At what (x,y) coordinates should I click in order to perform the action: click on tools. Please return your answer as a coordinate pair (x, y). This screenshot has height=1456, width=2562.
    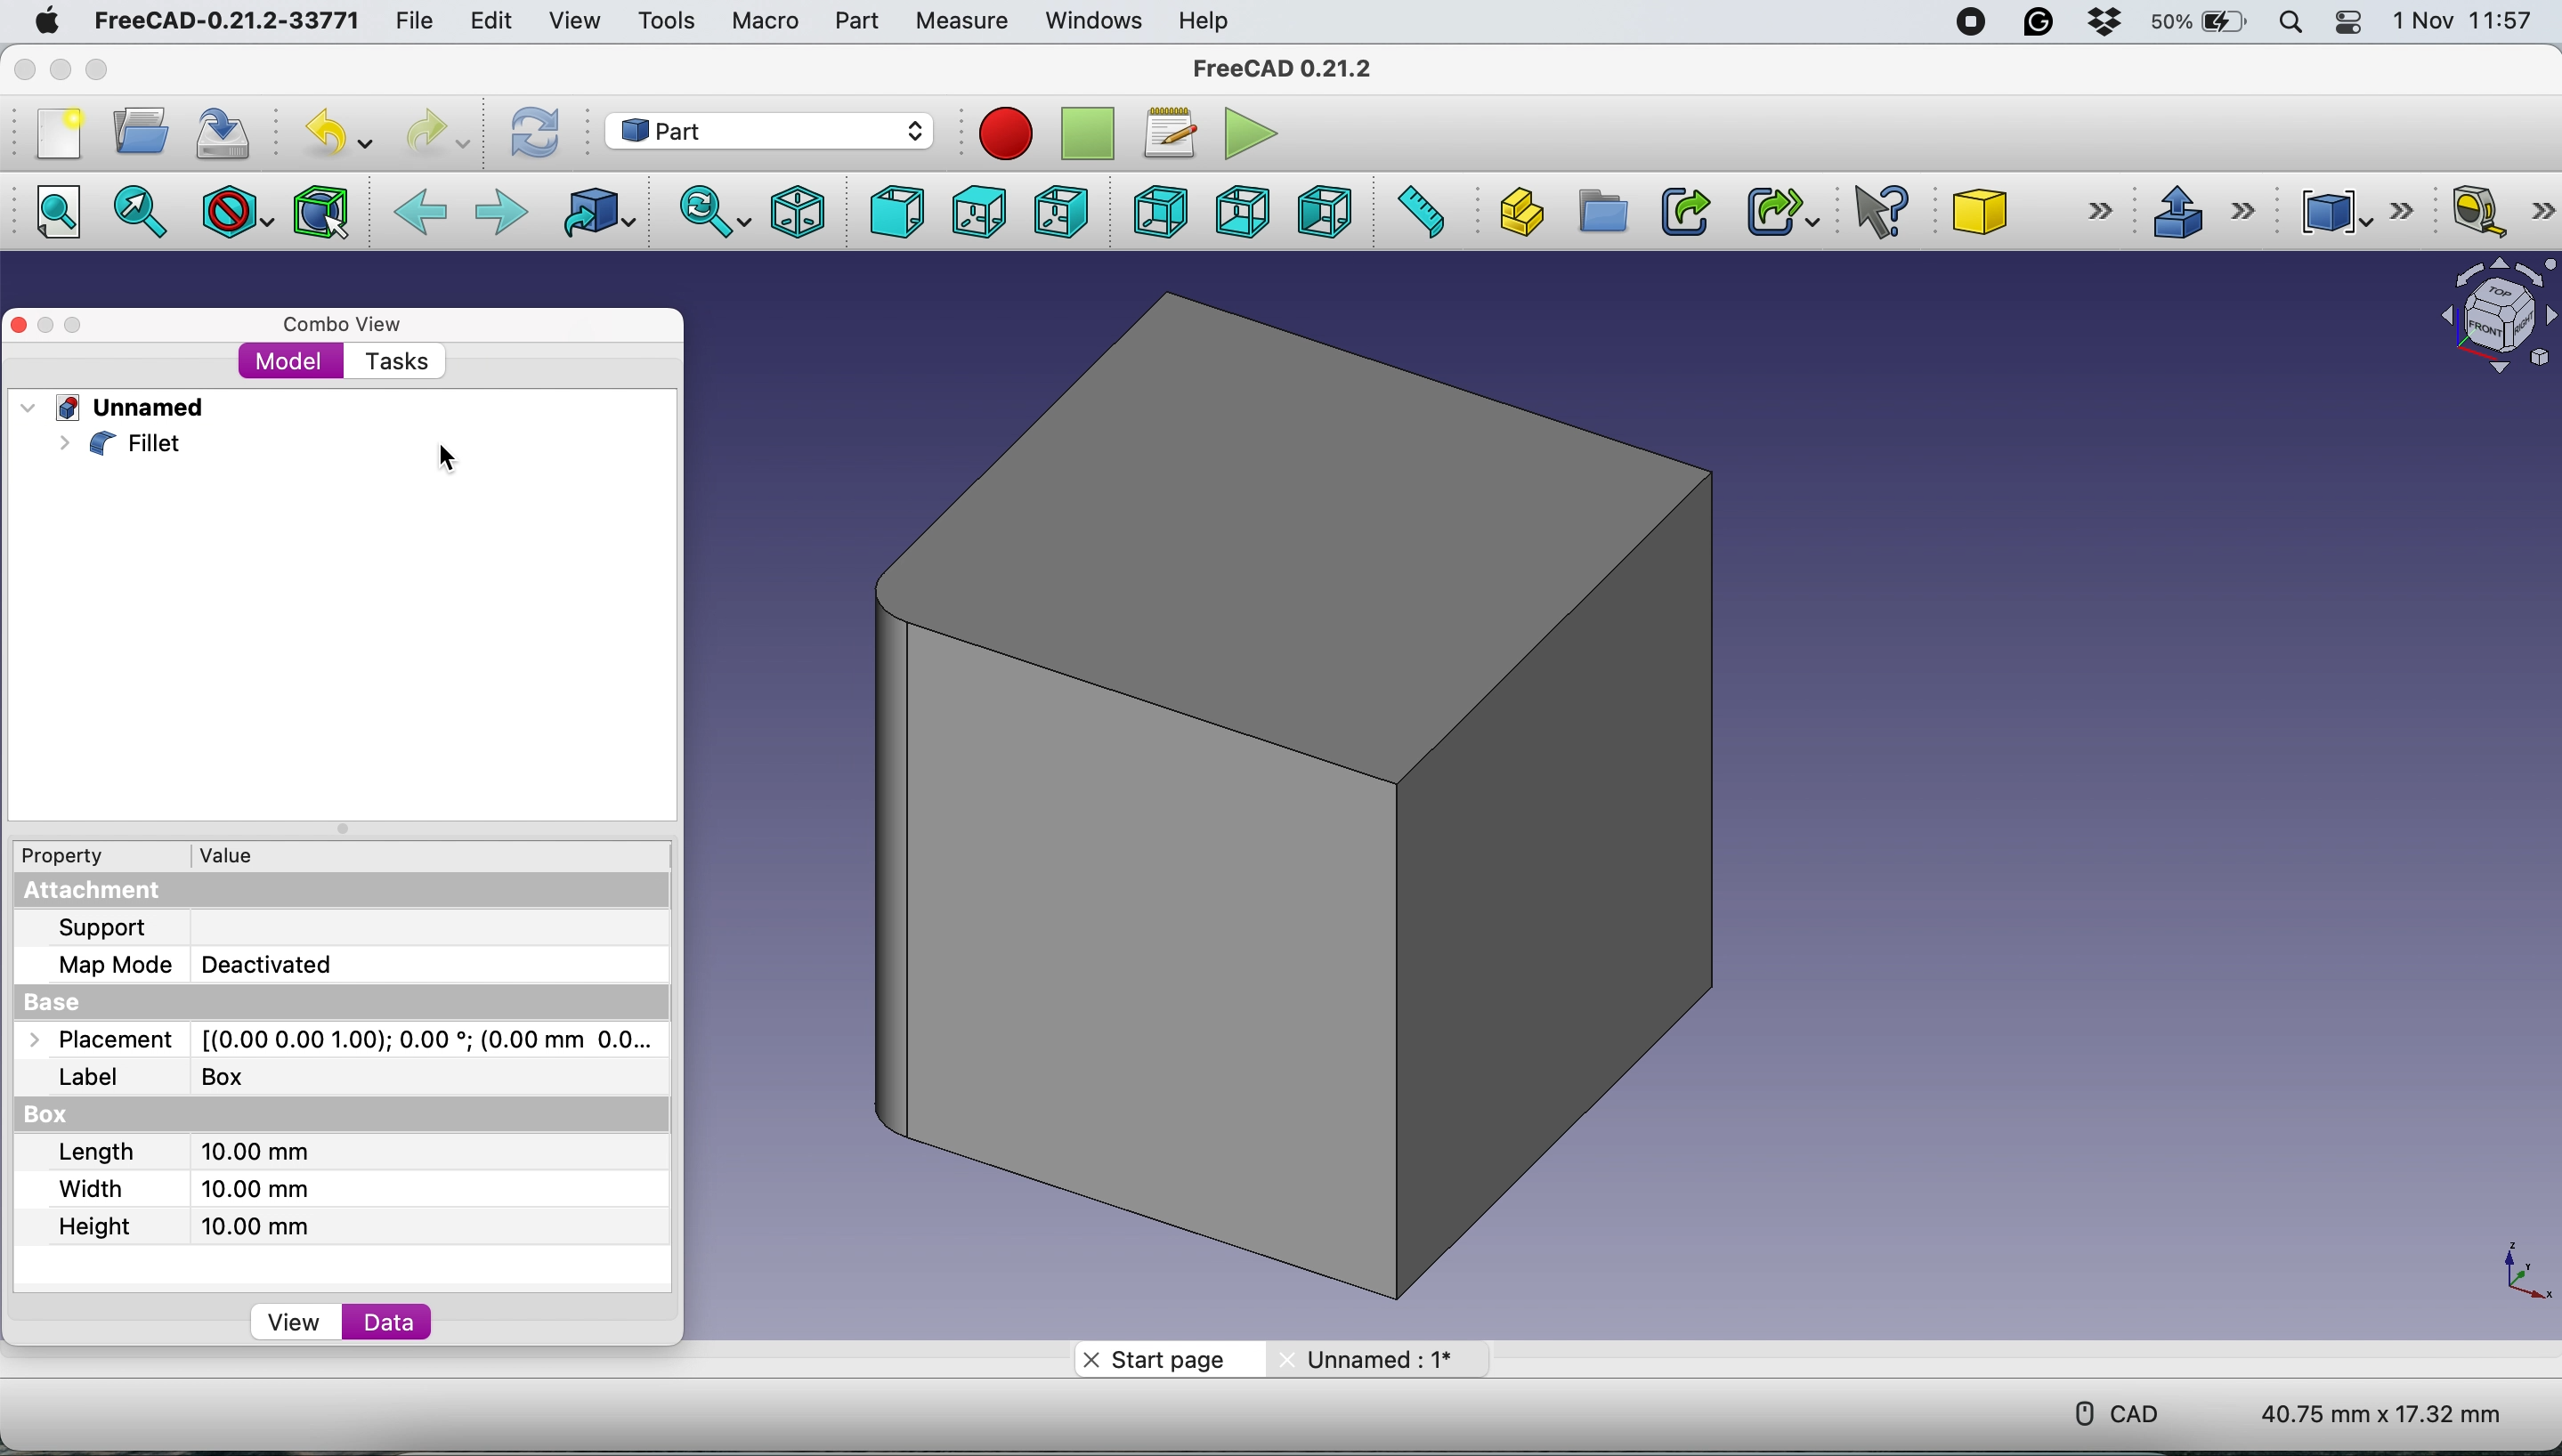
    Looking at the image, I should click on (660, 21).